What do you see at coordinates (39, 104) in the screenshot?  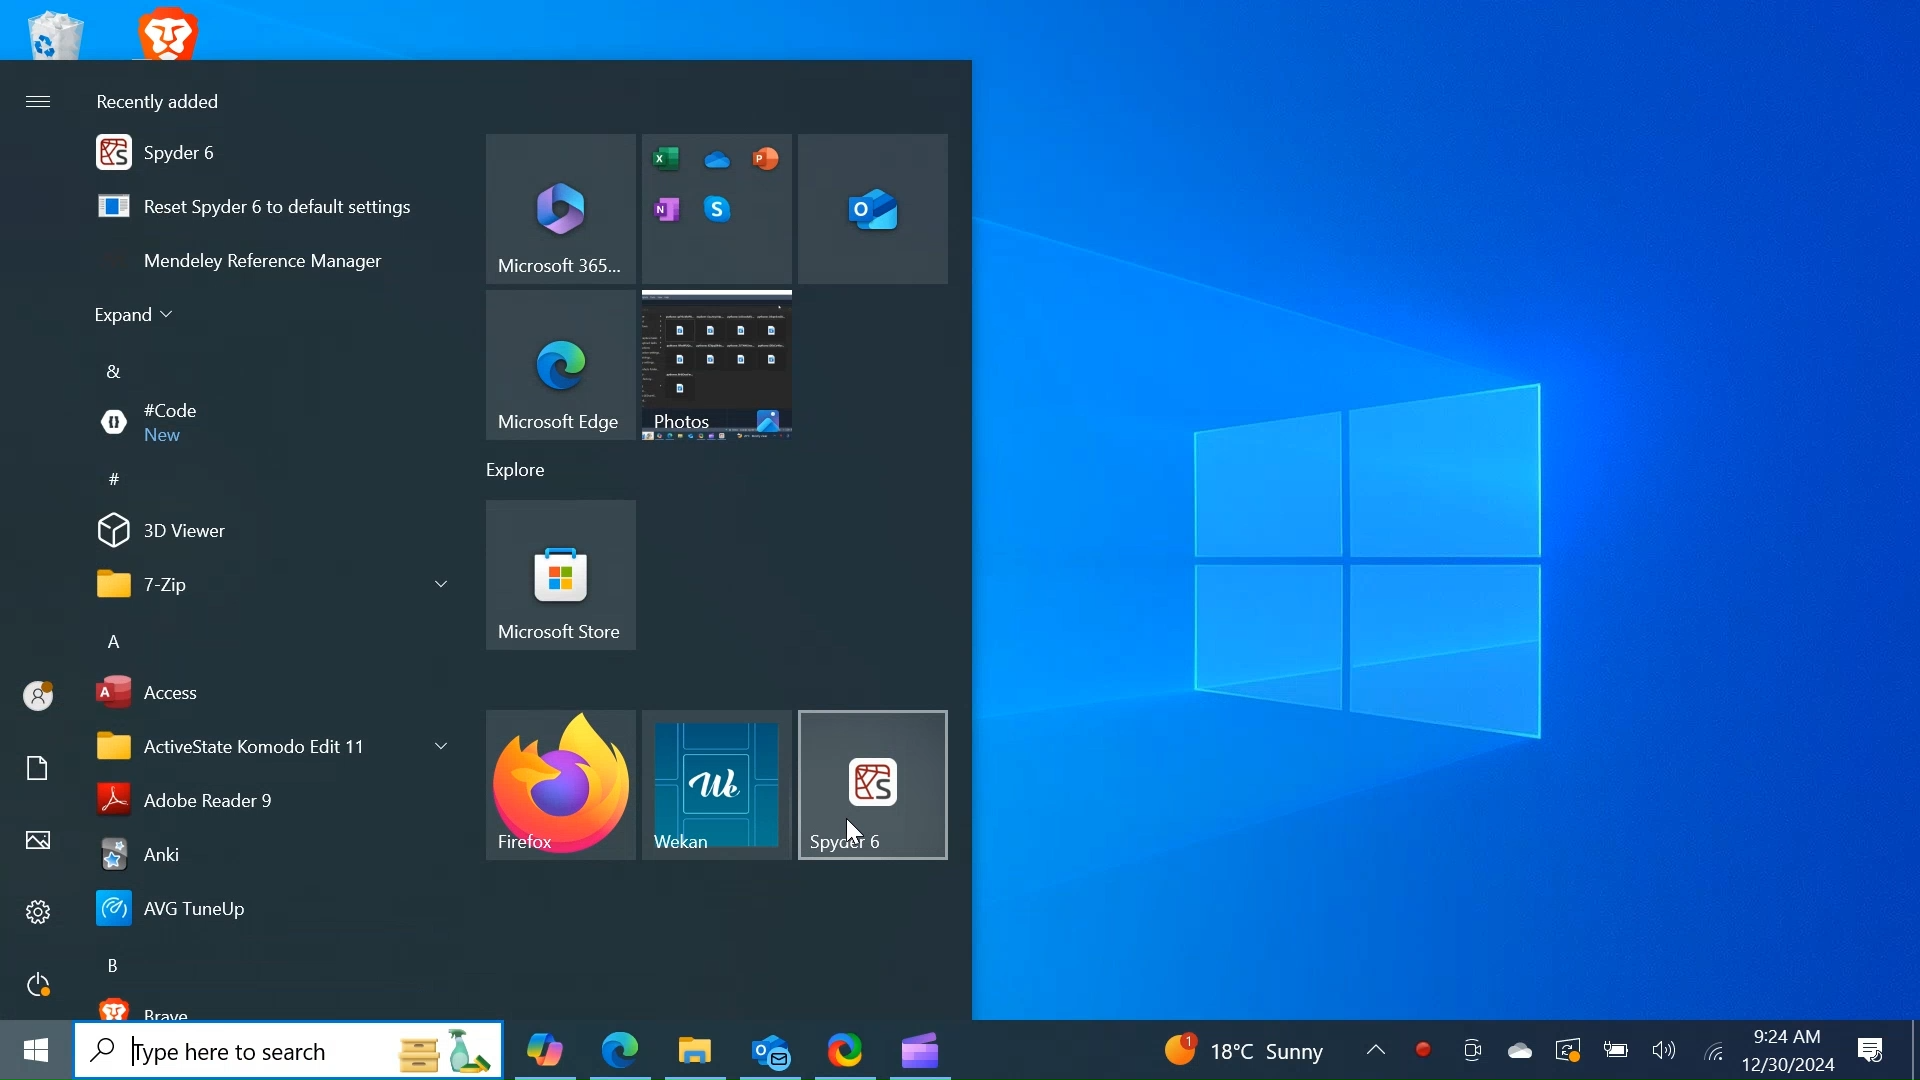 I see `More Options` at bounding box center [39, 104].